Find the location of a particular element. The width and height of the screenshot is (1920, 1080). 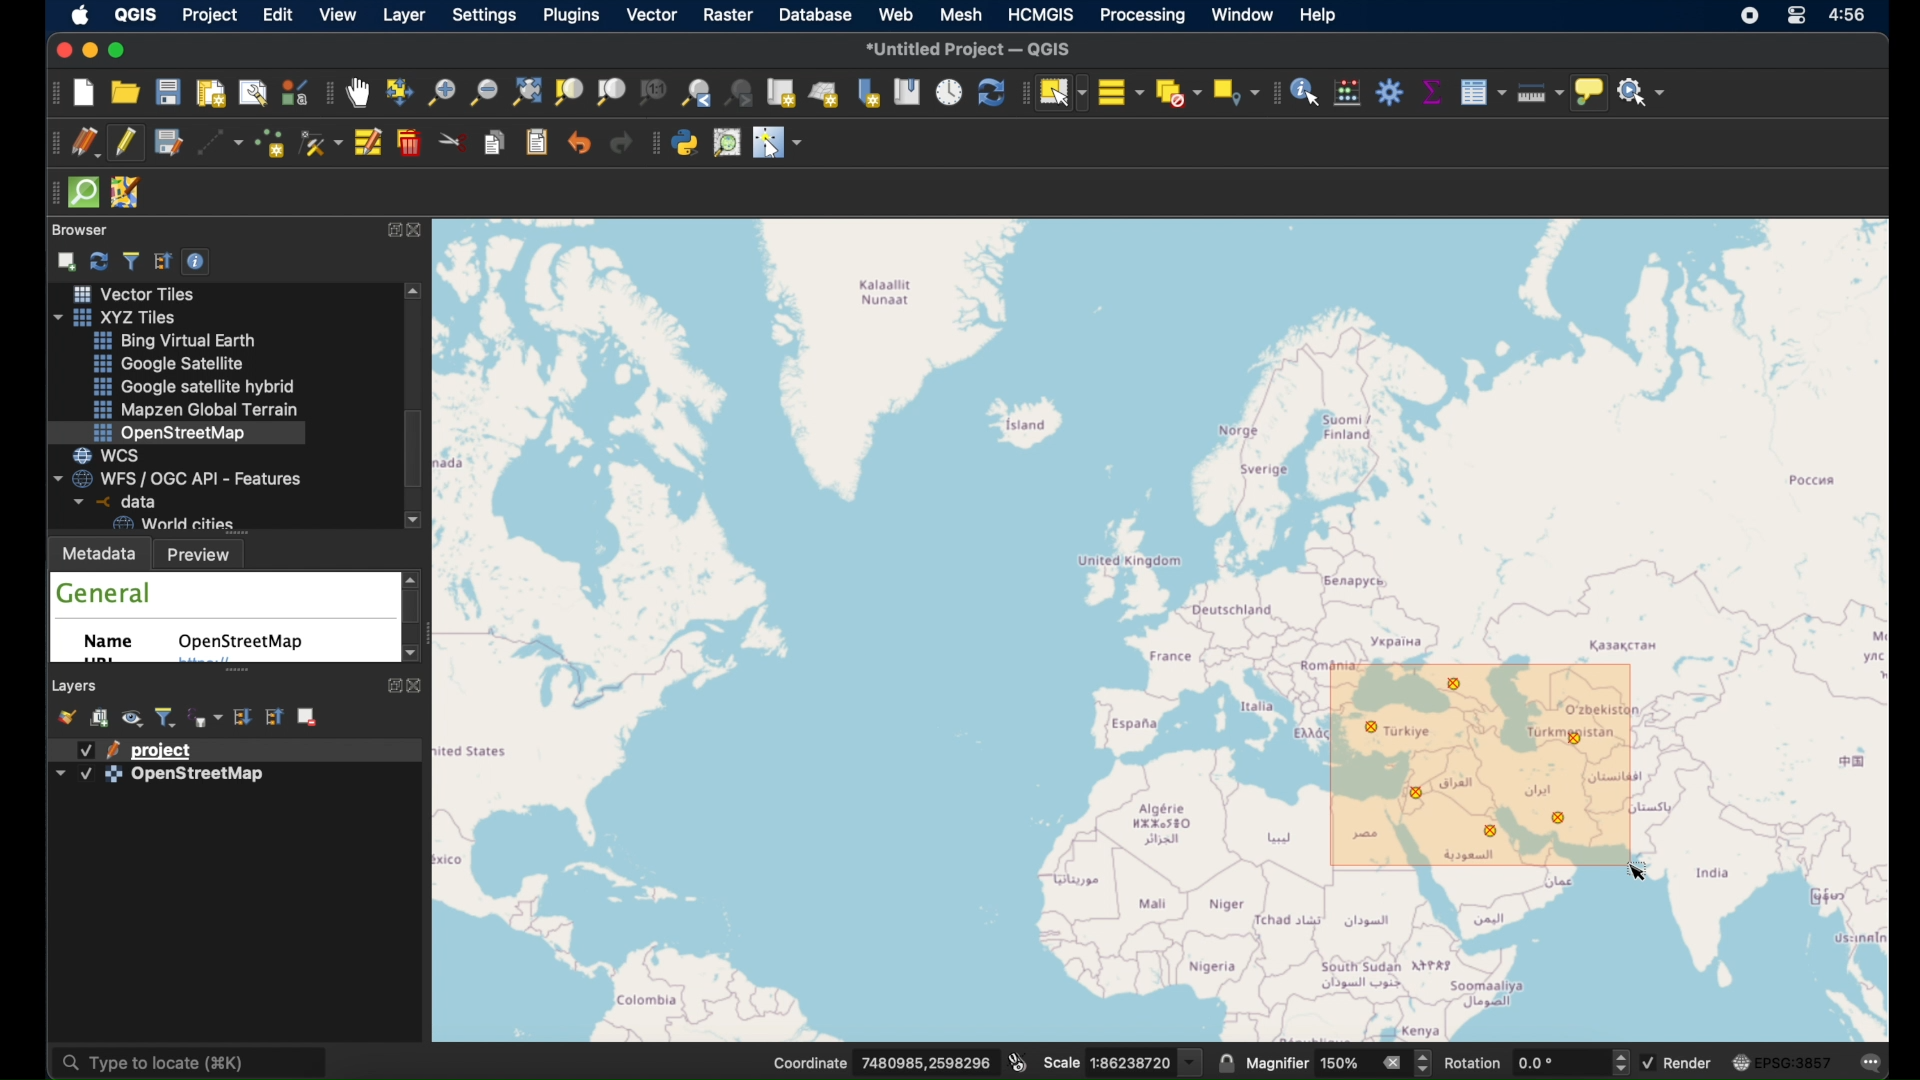

openstreetmap layer is located at coordinates (199, 778).